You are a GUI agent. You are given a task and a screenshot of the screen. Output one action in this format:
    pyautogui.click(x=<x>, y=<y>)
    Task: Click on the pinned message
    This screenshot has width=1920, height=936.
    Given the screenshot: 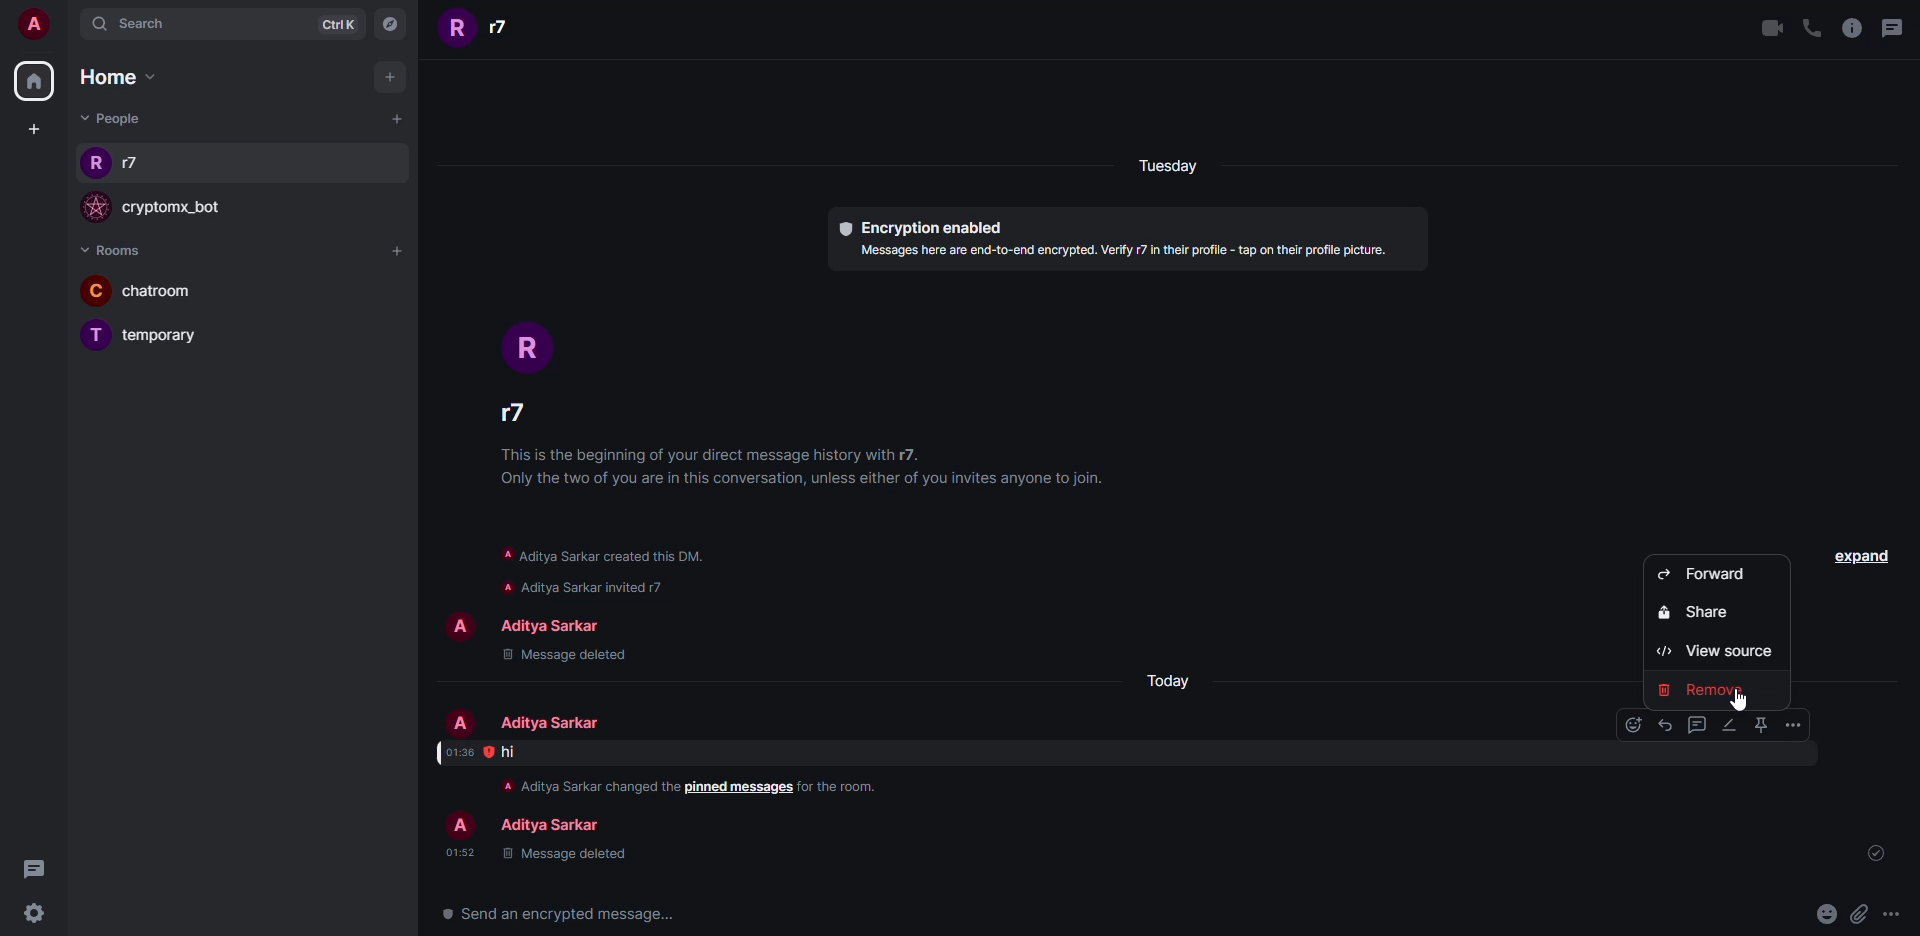 What is the action you would take?
    pyautogui.click(x=739, y=788)
    